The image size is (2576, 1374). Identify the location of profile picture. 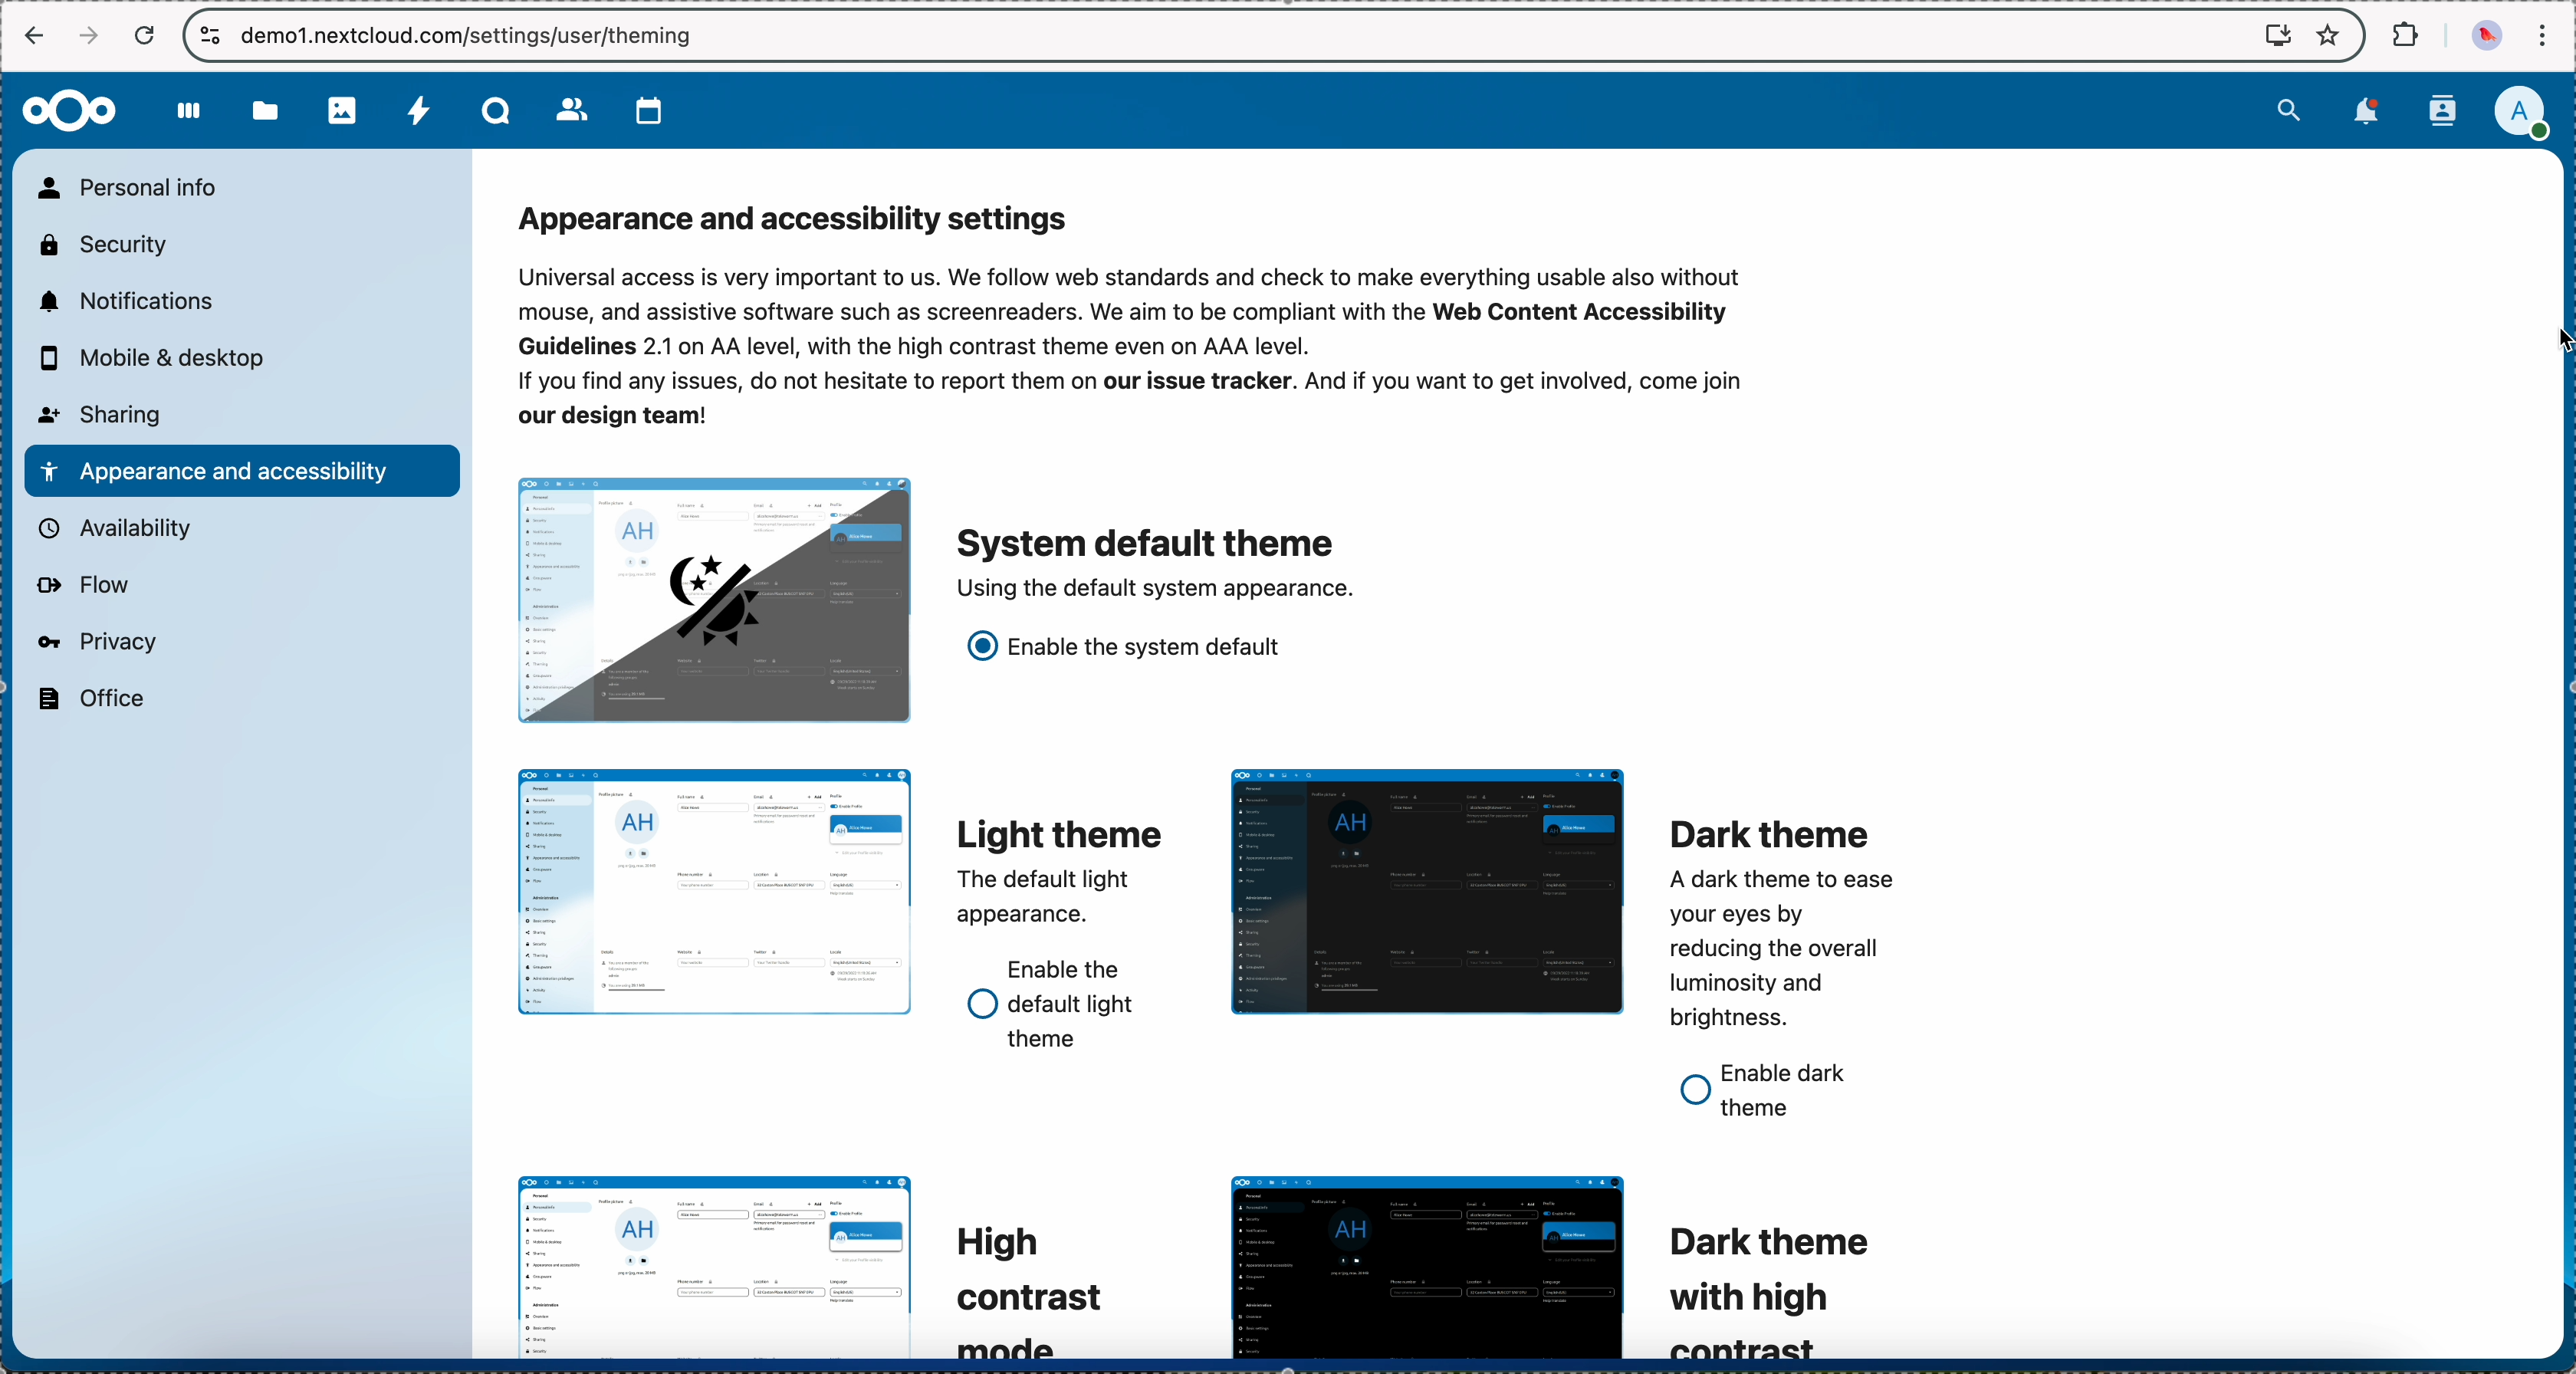
(2482, 36).